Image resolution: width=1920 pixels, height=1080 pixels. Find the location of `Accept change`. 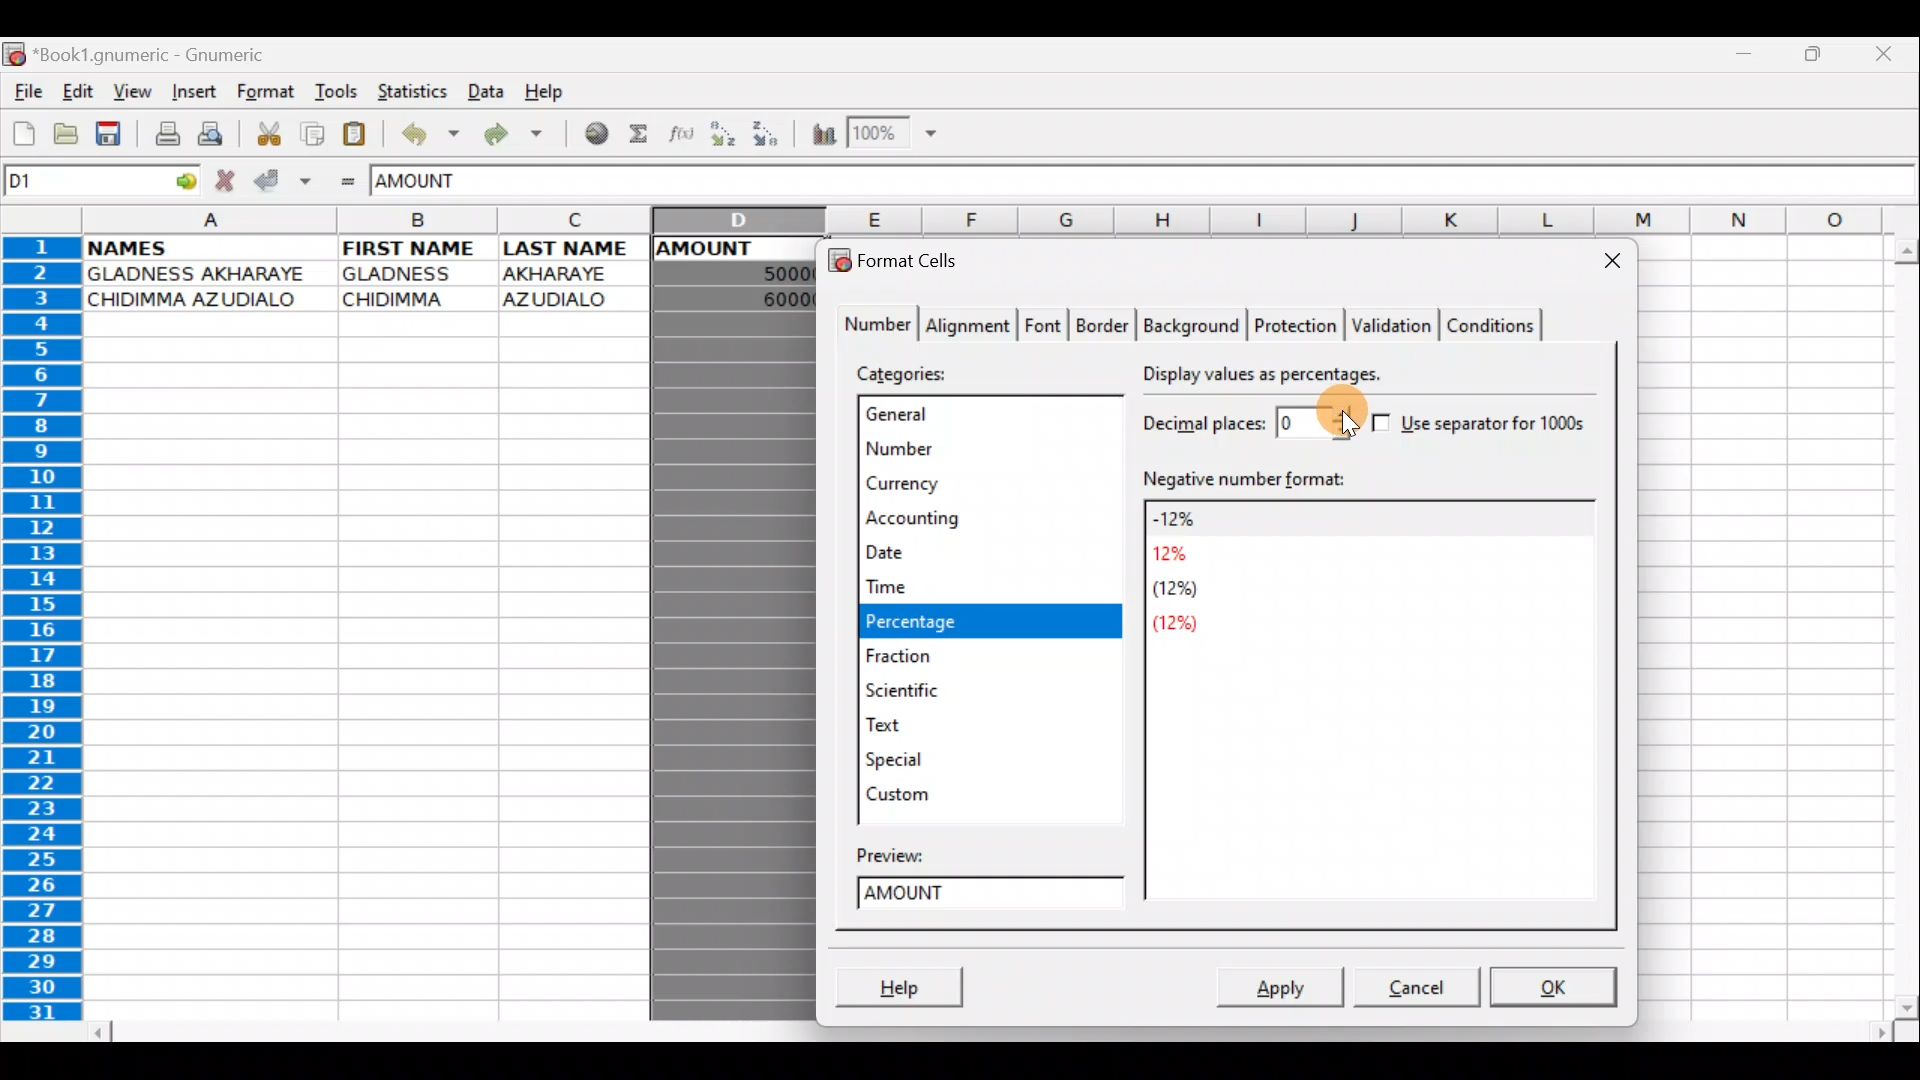

Accept change is located at coordinates (281, 181).